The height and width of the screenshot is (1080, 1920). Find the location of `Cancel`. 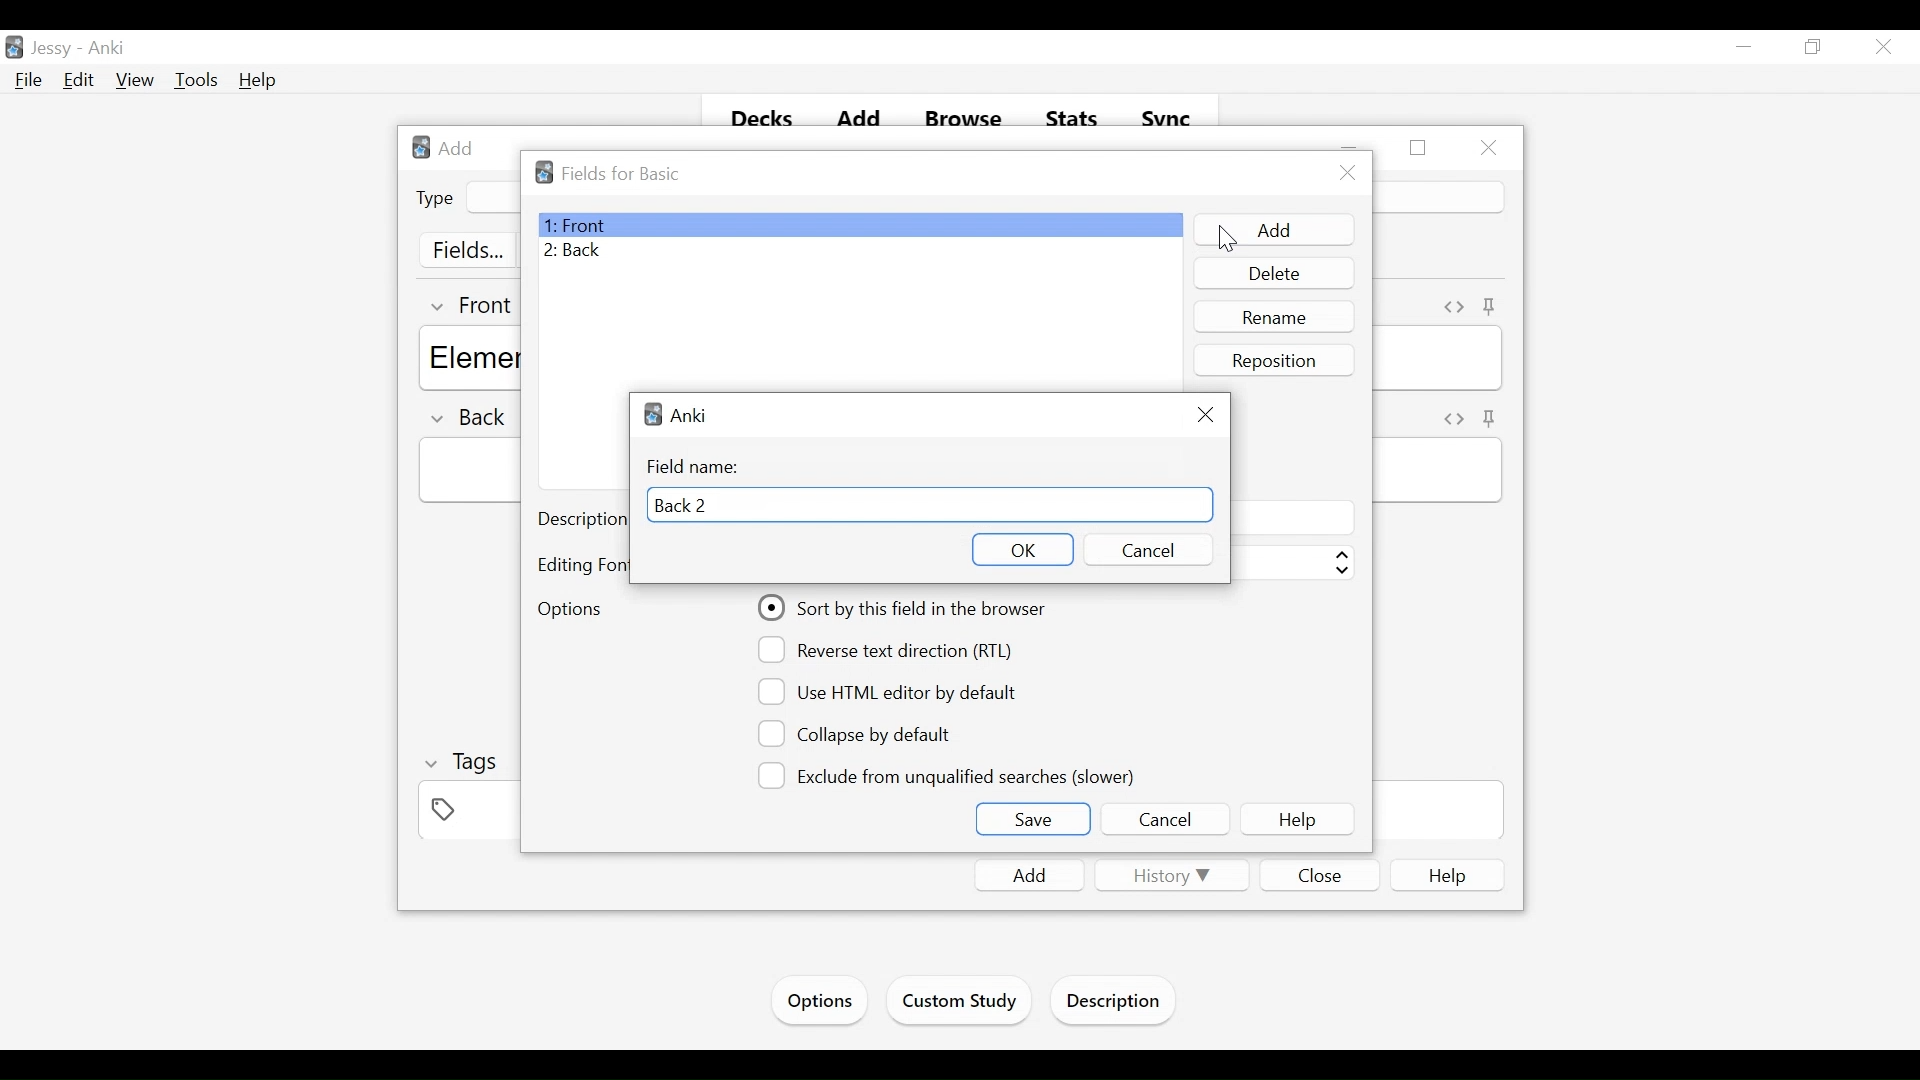

Cancel is located at coordinates (1166, 820).